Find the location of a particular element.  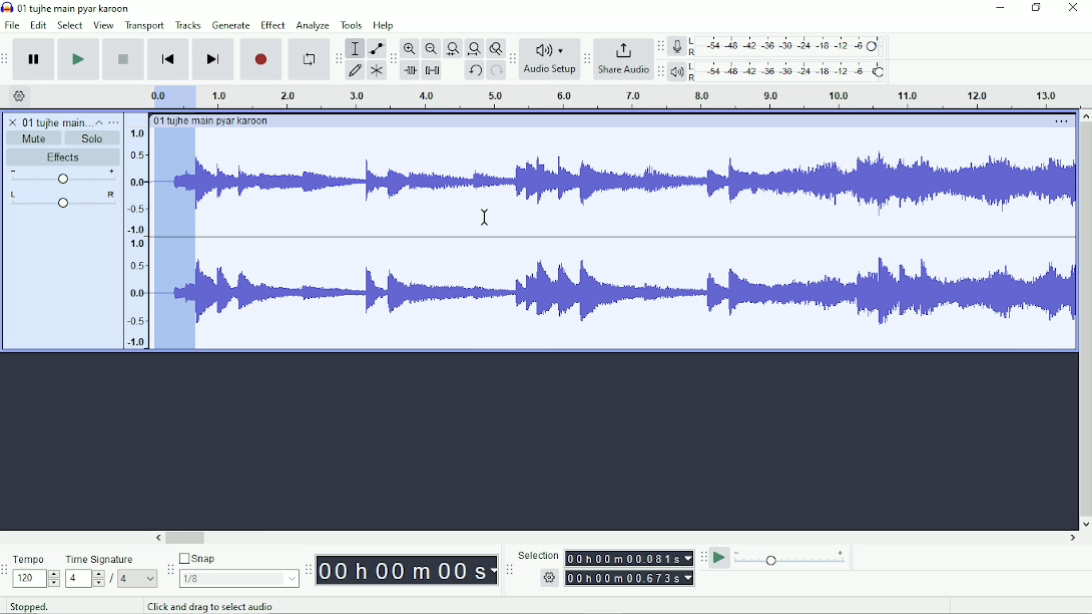

Setting logo is located at coordinates (20, 95).